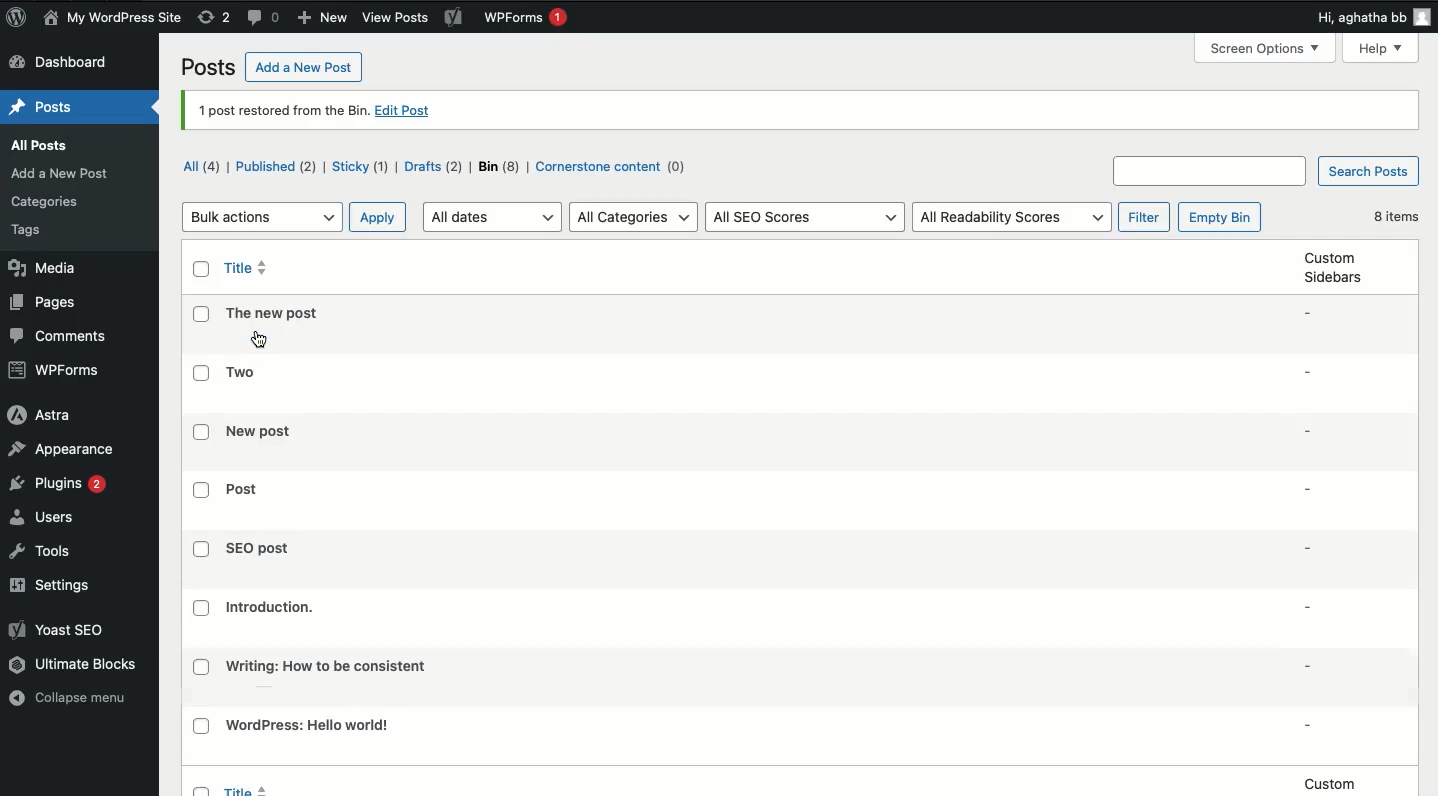  What do you see at coordinates (57, 484) in the screenshot?
I see `Plugins` at bounding box center [57, 484].